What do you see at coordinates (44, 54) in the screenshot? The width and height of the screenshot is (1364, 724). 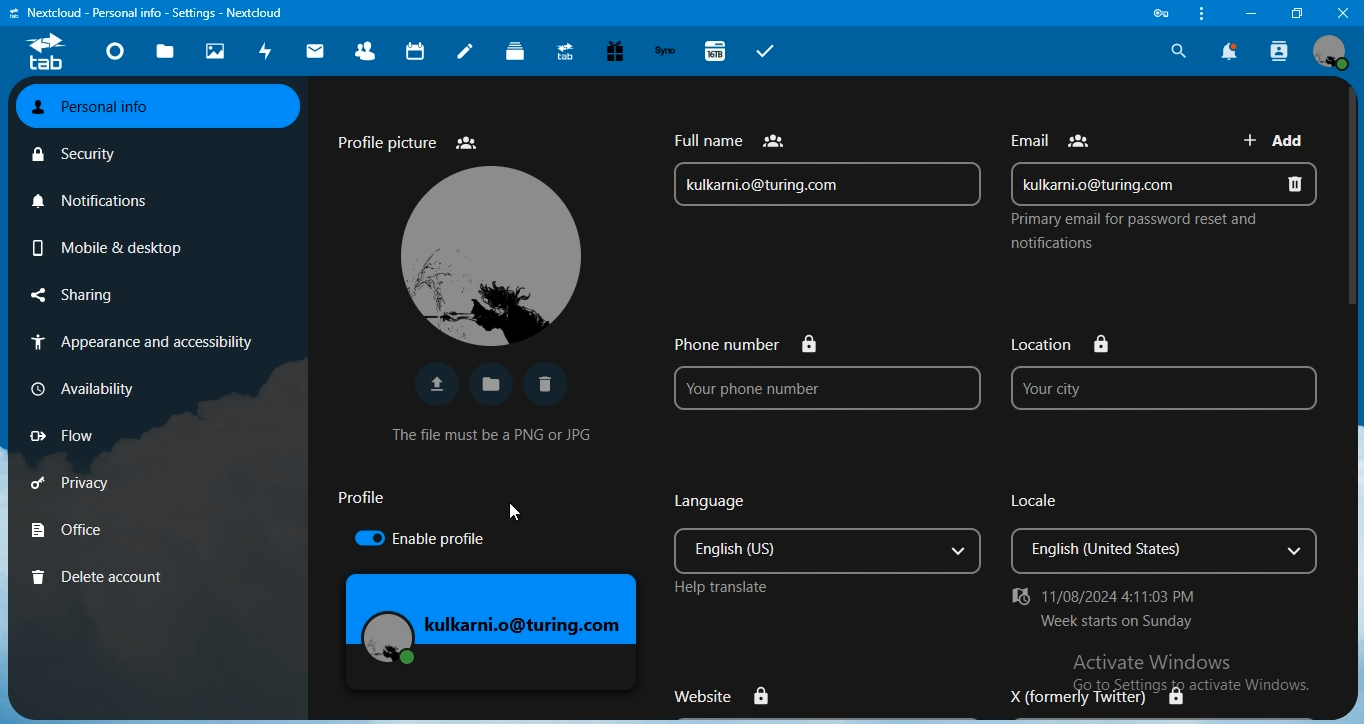 I see `icon` at bounding box center [44, 54].